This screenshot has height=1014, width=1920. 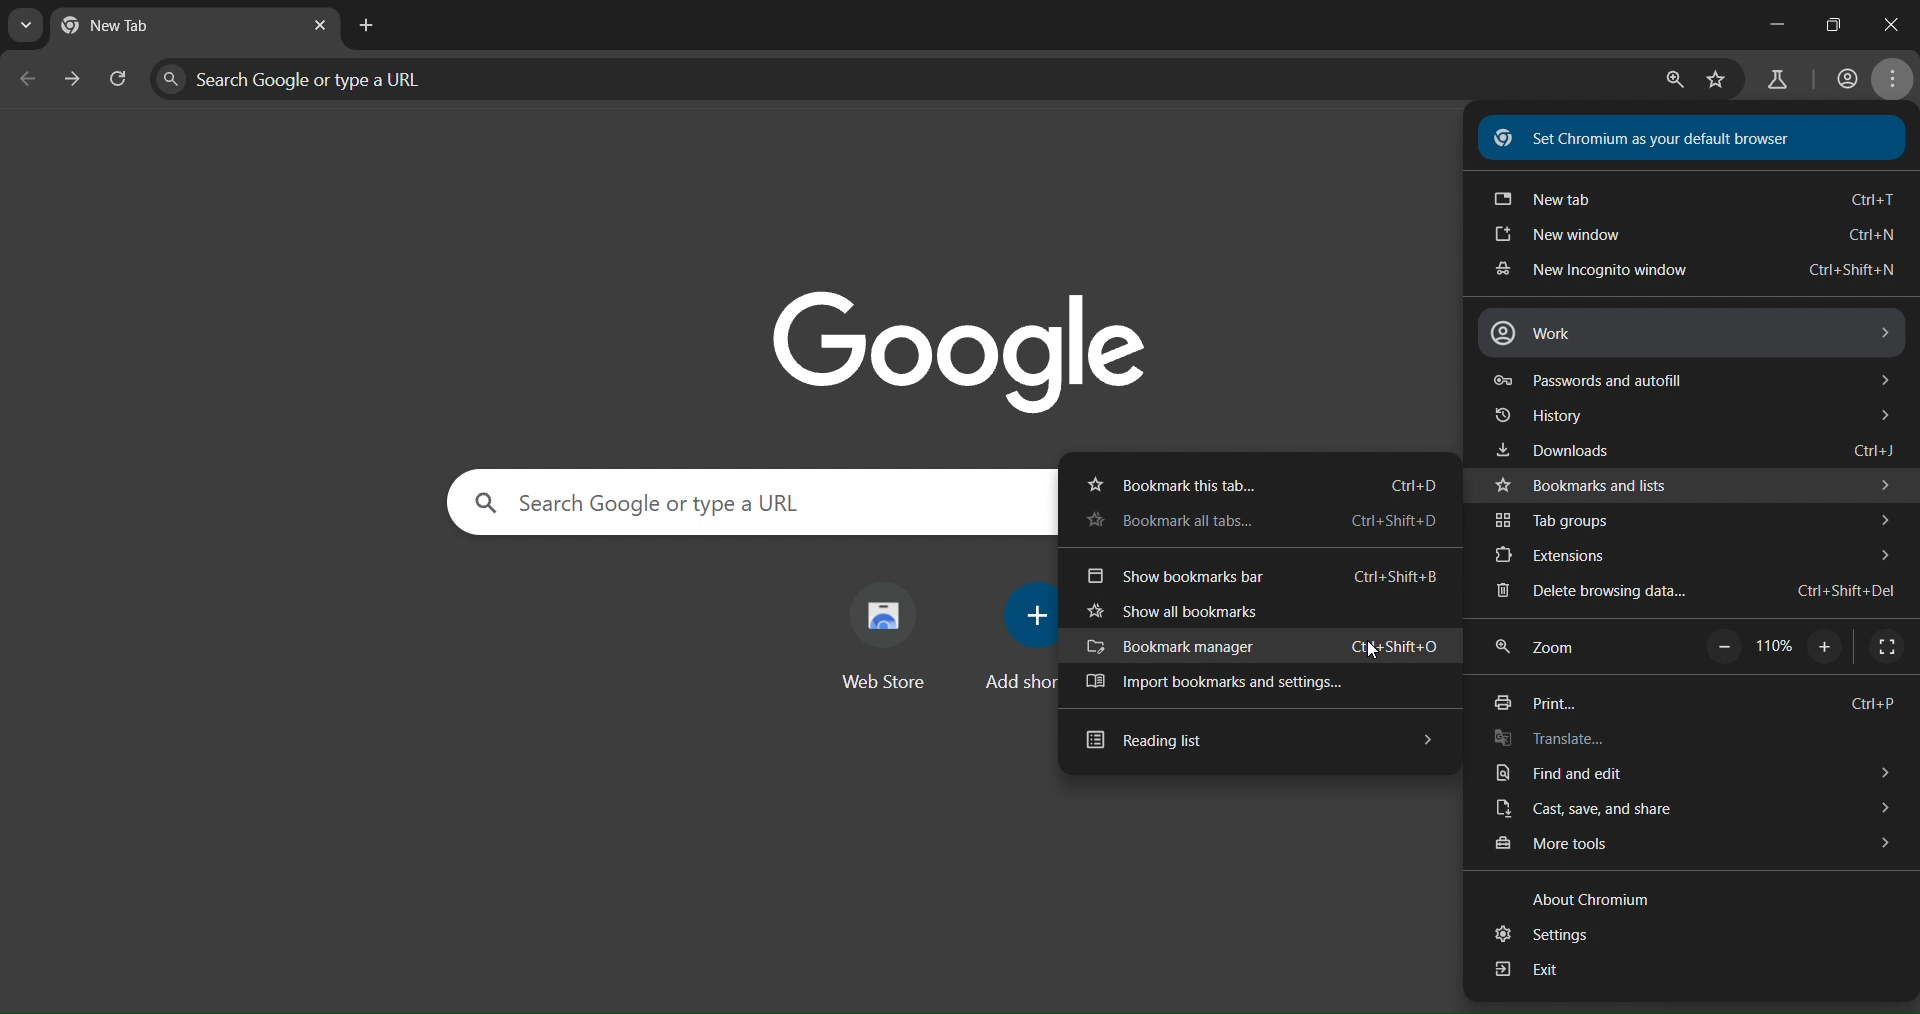 What do you see at coordinates (127, 27) in the screenshot?
I see `current page` at bounding box center [127, 27].